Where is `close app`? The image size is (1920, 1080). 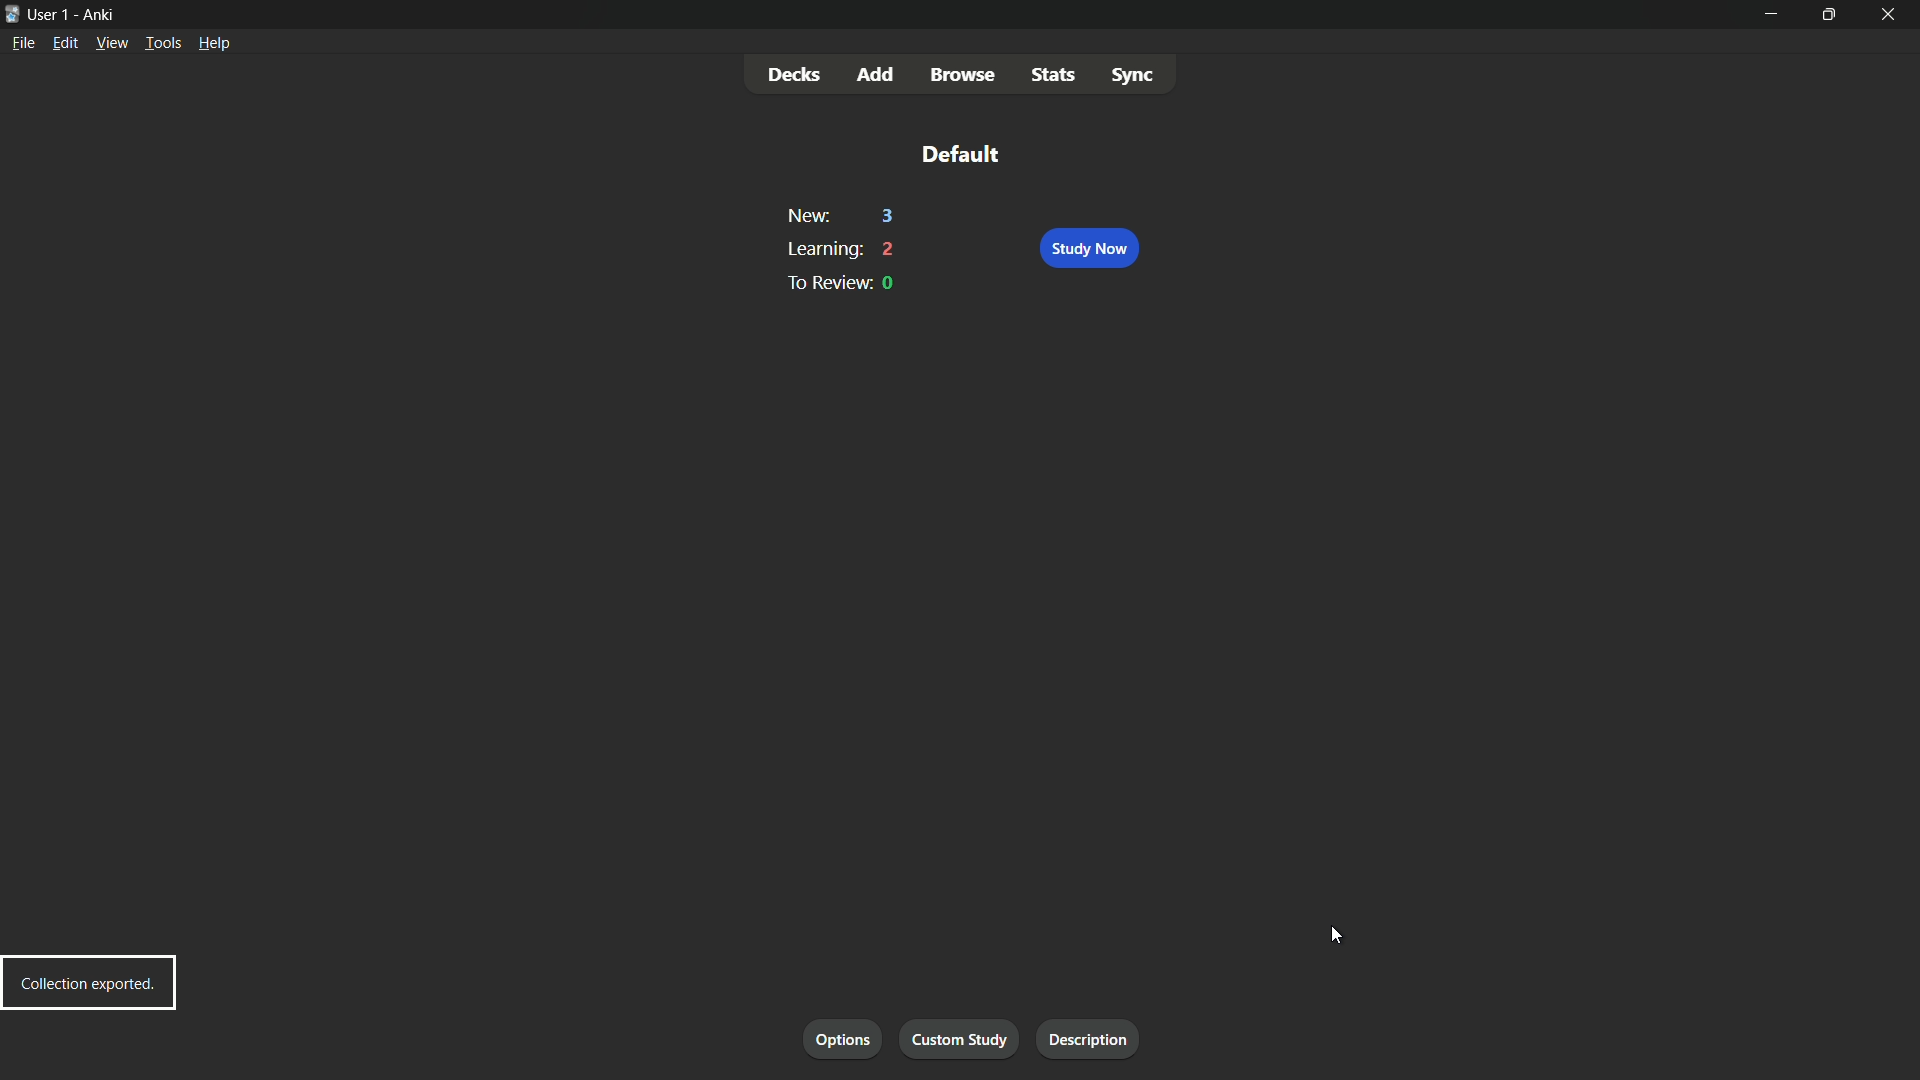
close app is located at coordinates (1892, 14).